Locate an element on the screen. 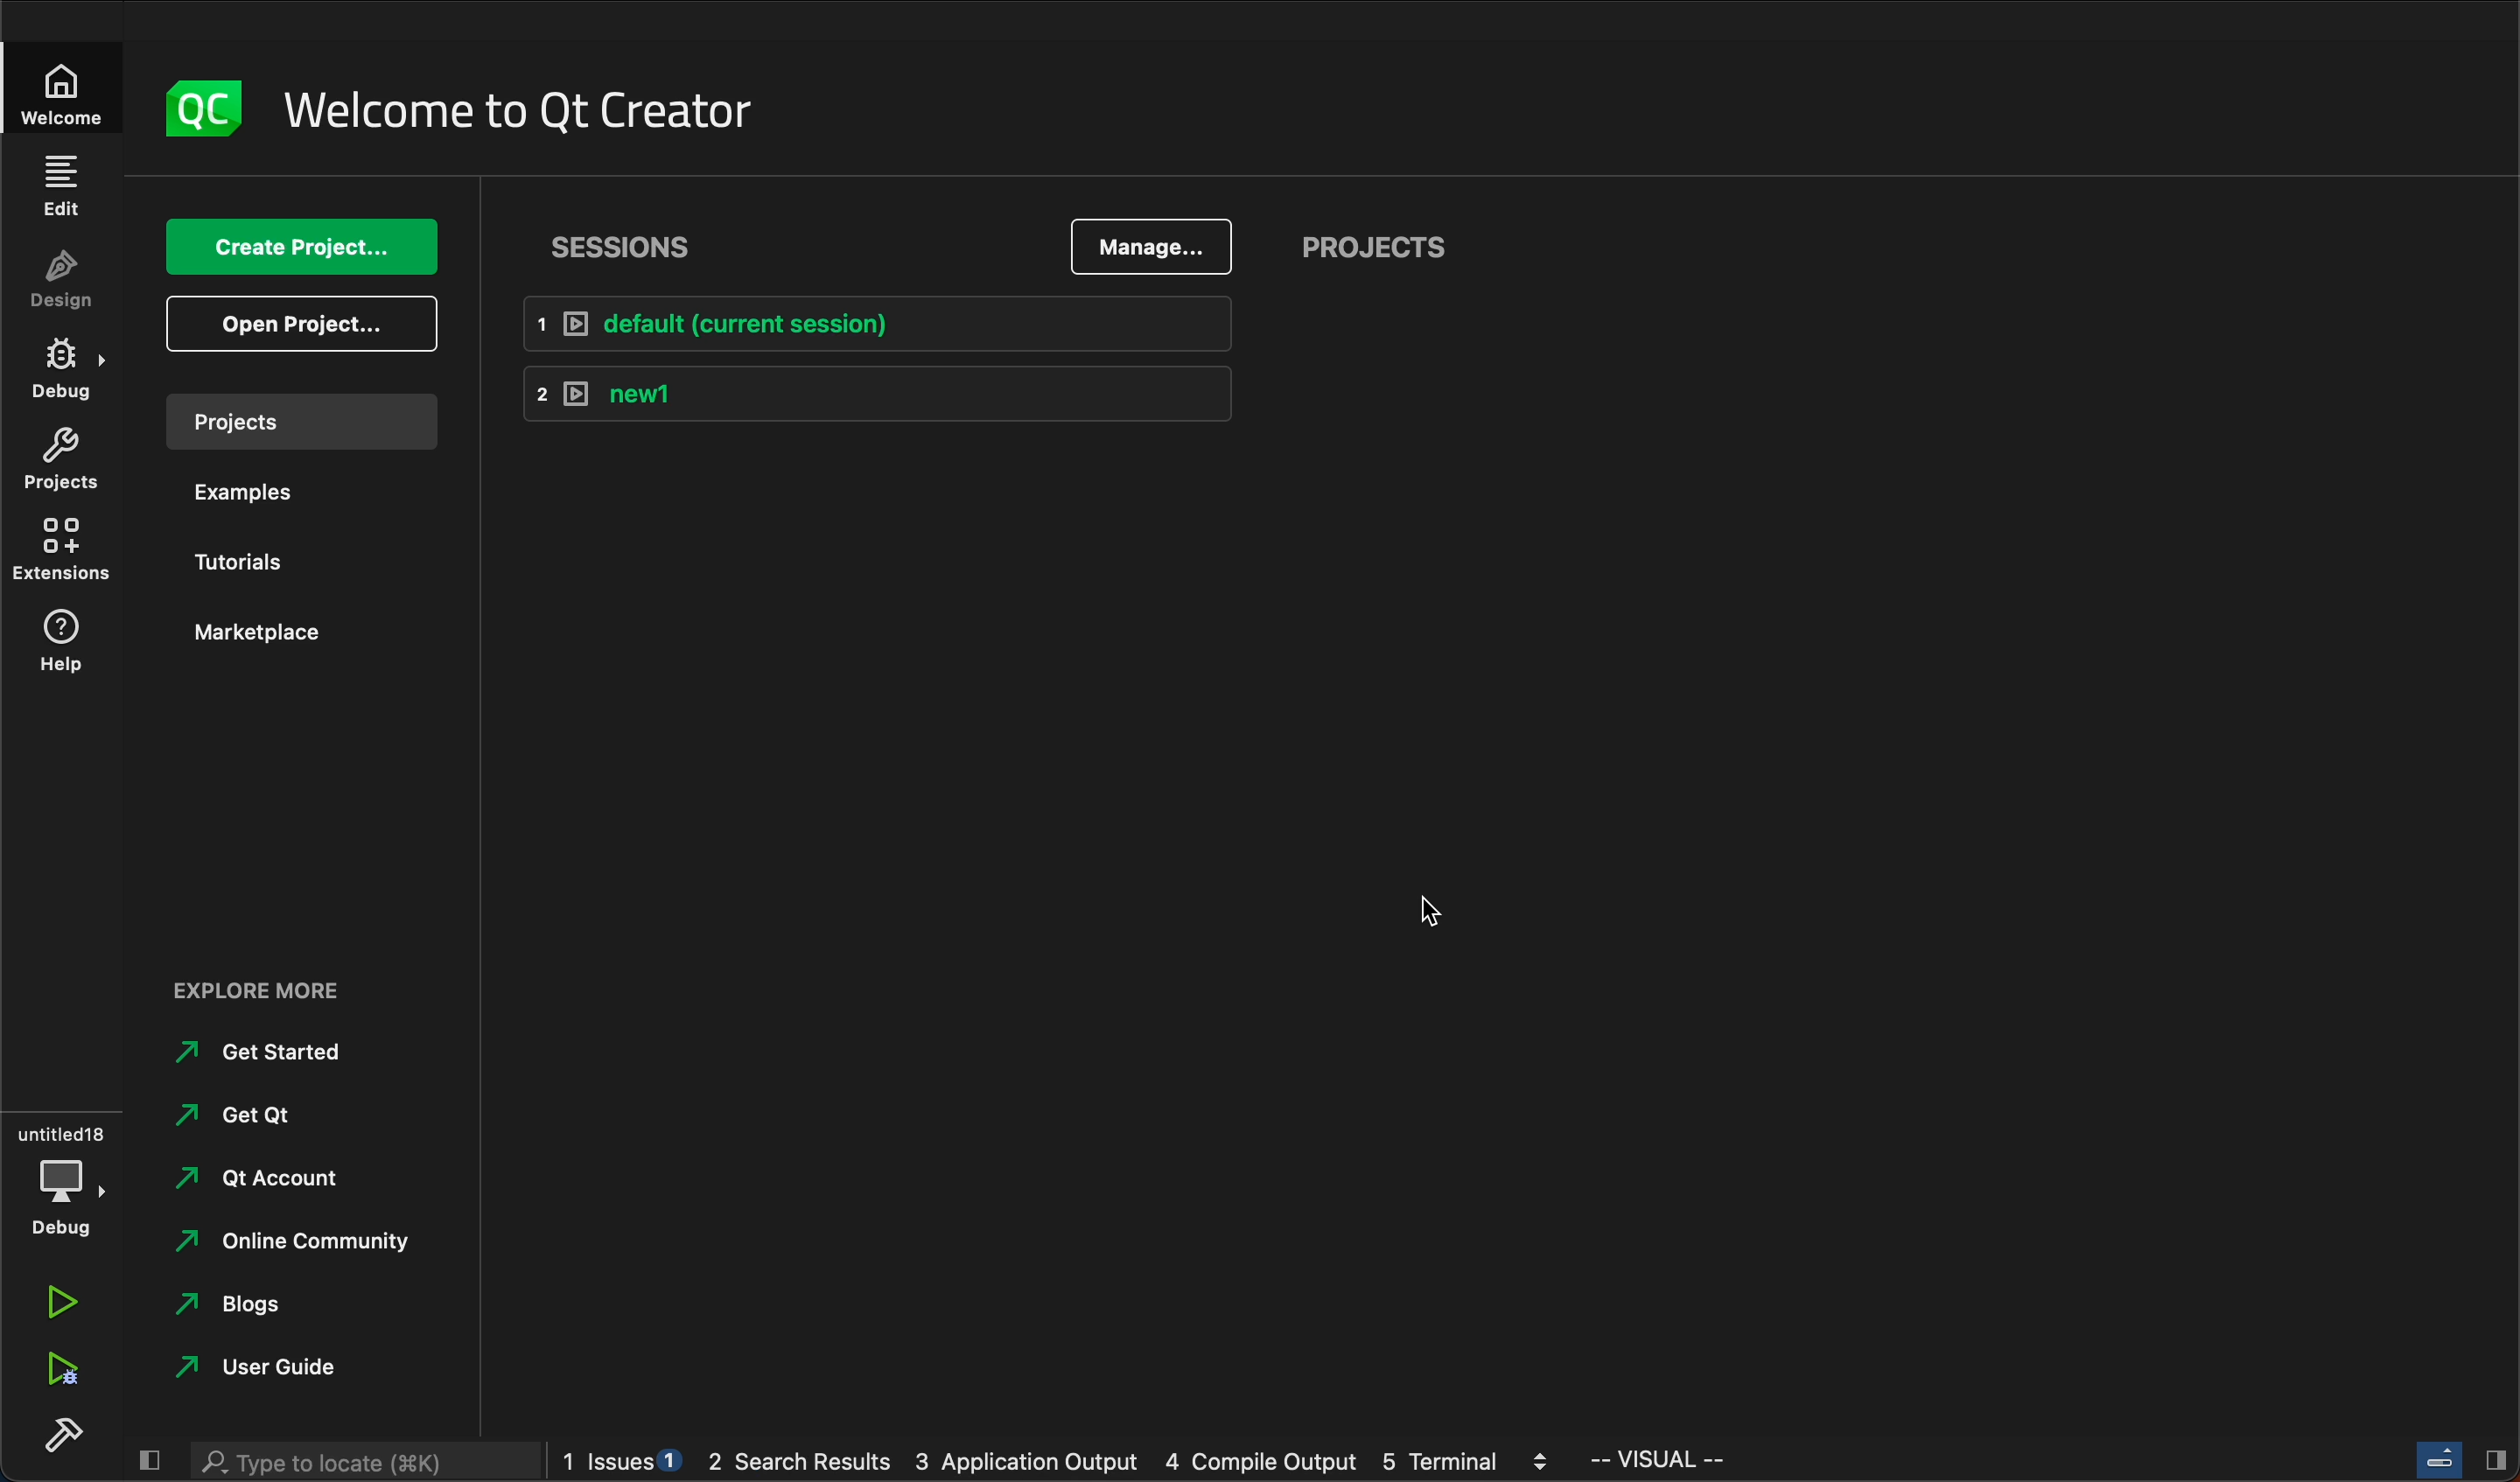  close slidebar is located at coordinates (149, 1460).